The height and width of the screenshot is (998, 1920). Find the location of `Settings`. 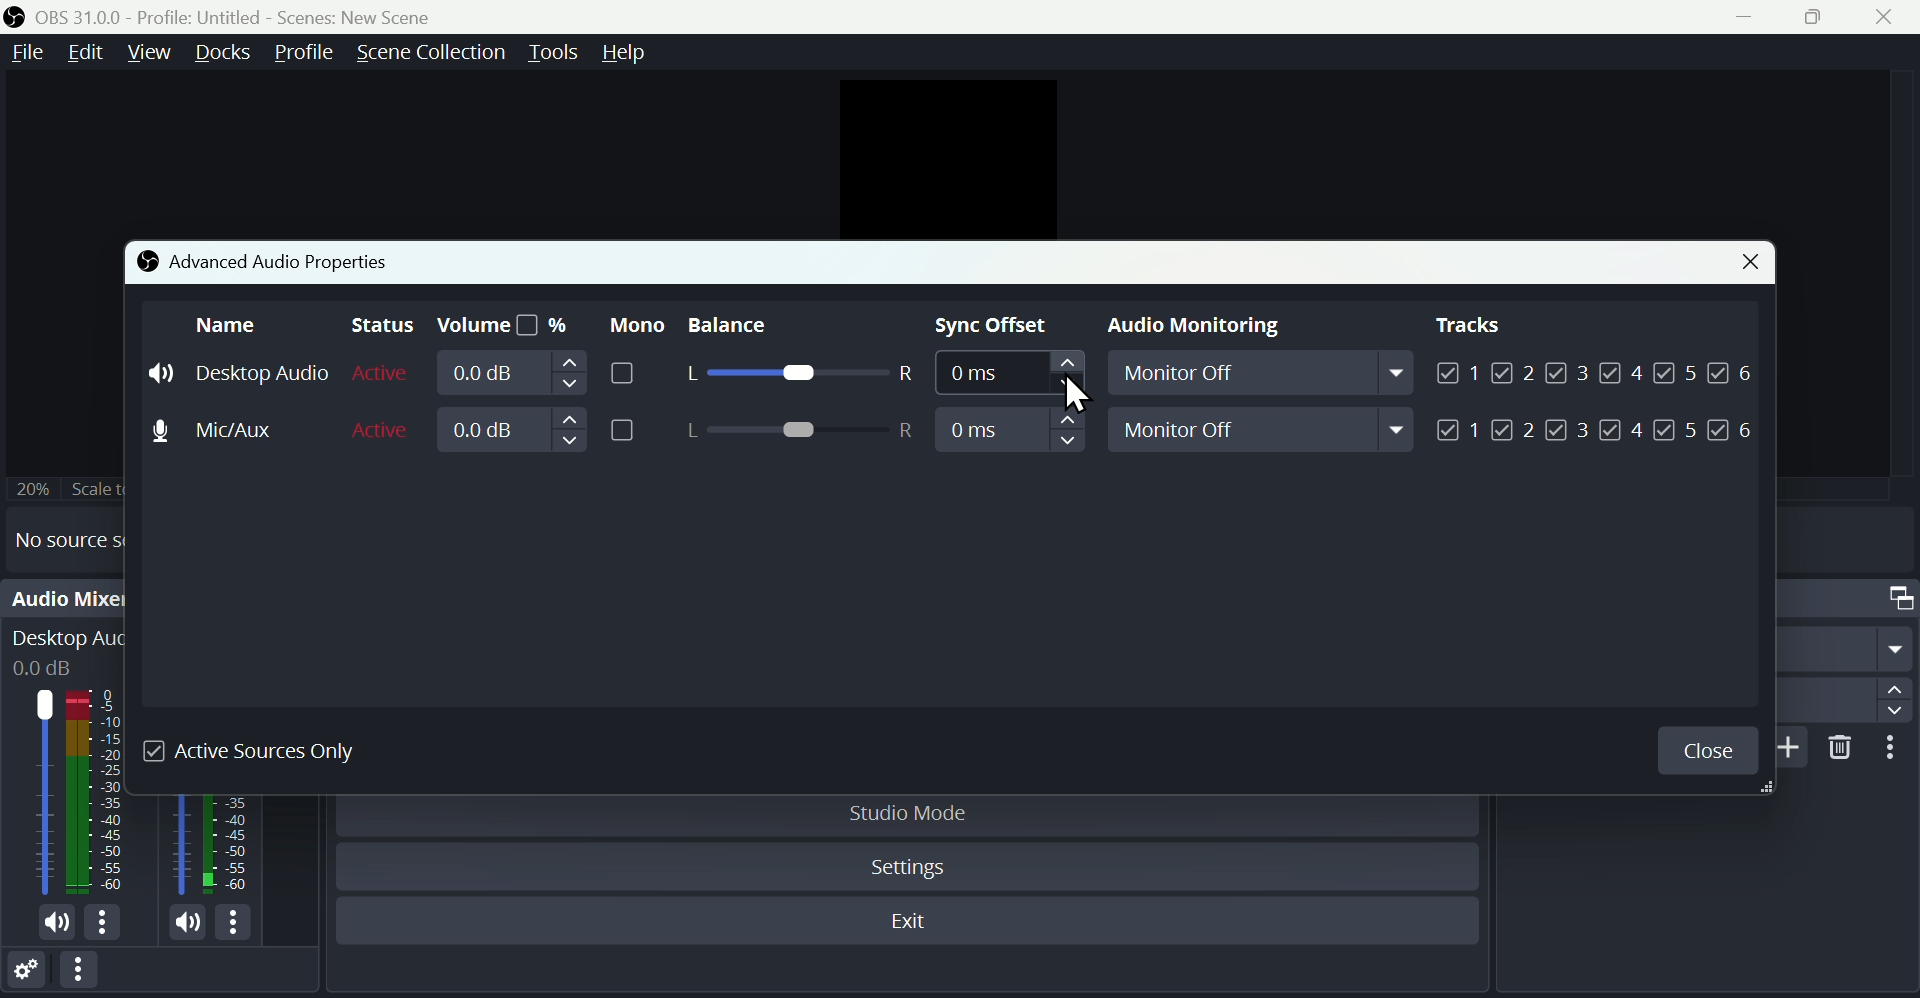

Settings is located at coordinates (26, 974).